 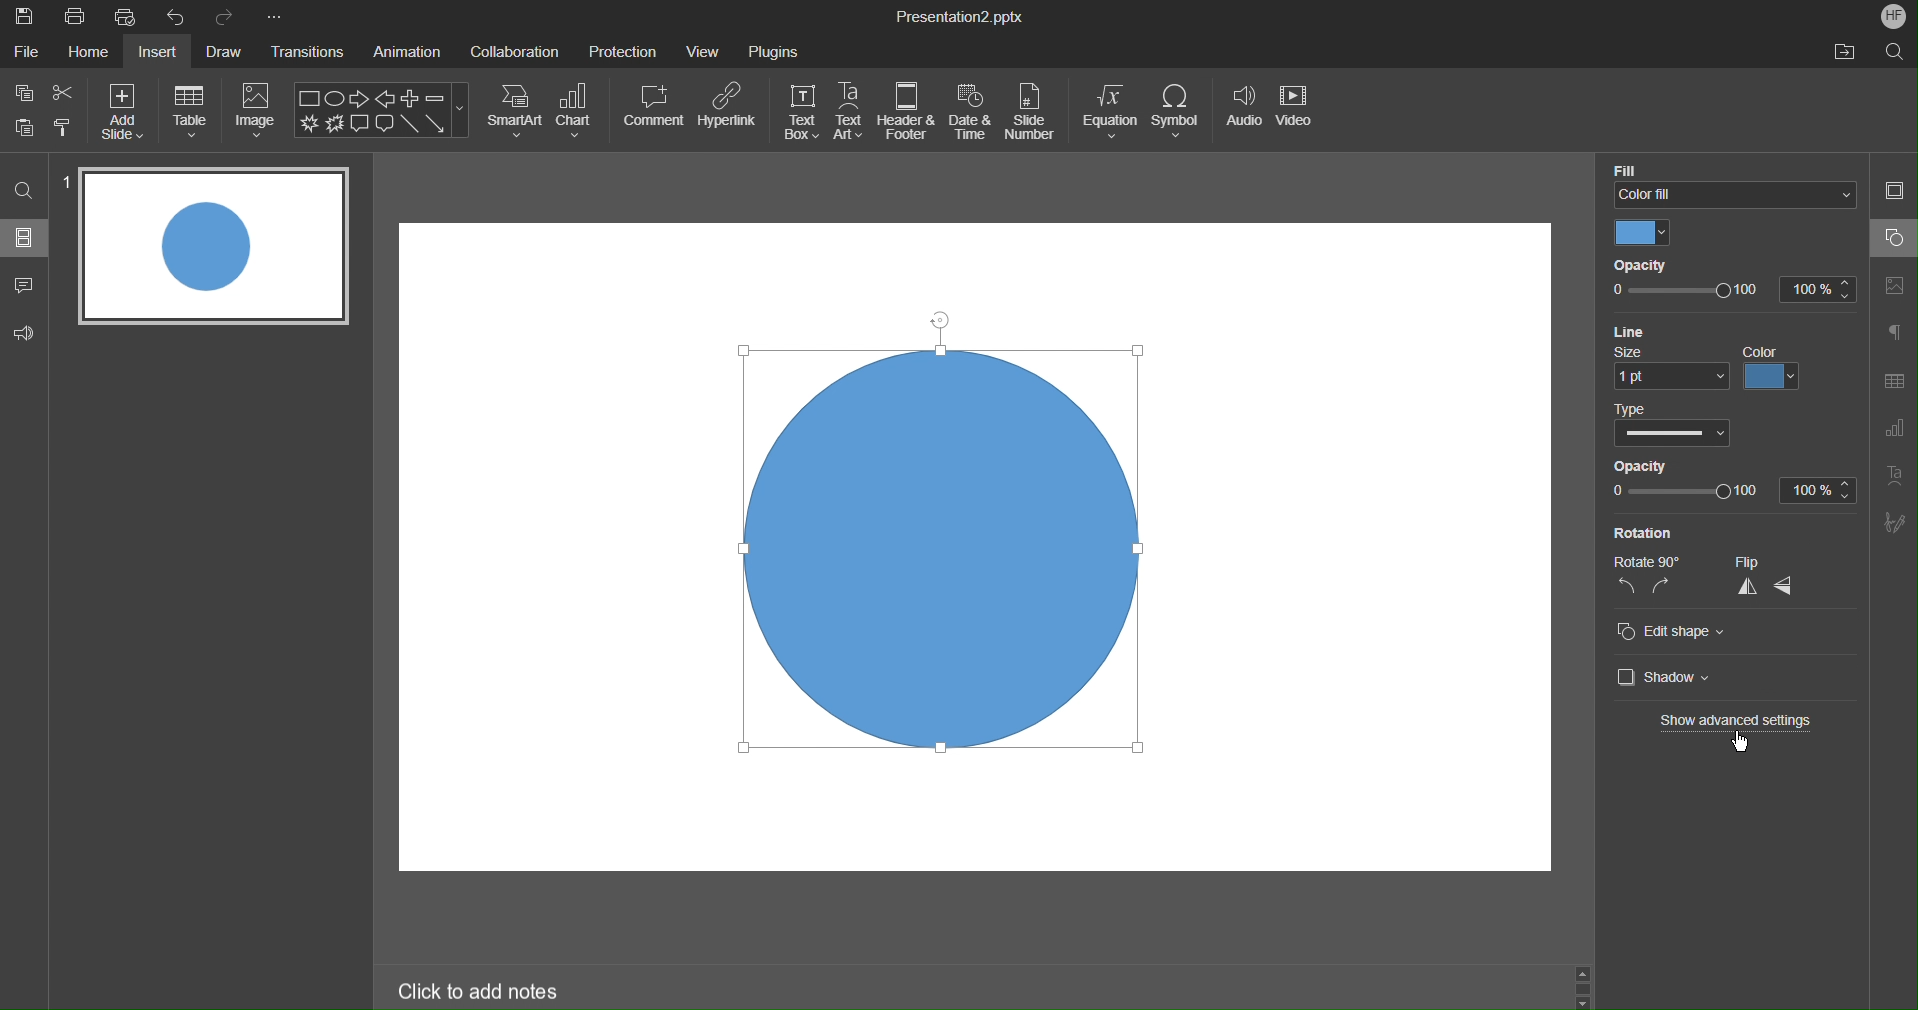 What do you see at coordinates (180, 17) in the screenshot?
I see `Undo` at bounding box center [180, 17].